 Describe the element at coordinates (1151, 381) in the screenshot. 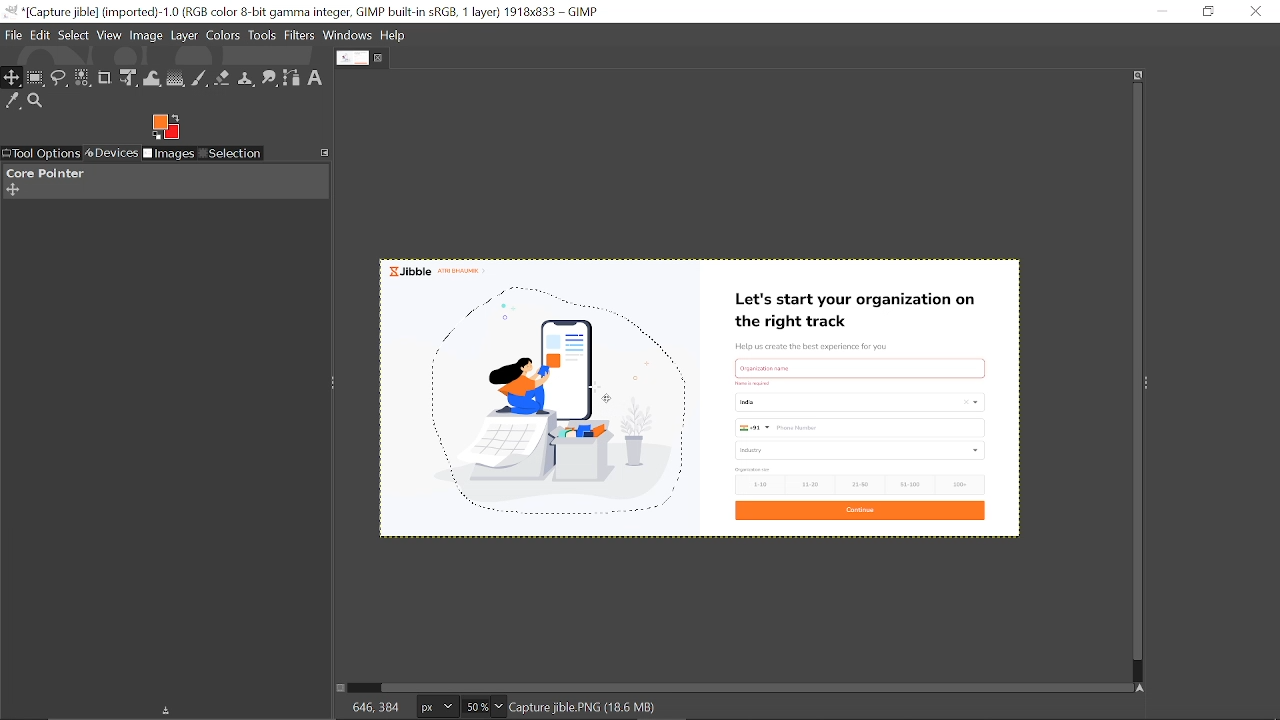

I see `Sidebar menu` at that location.